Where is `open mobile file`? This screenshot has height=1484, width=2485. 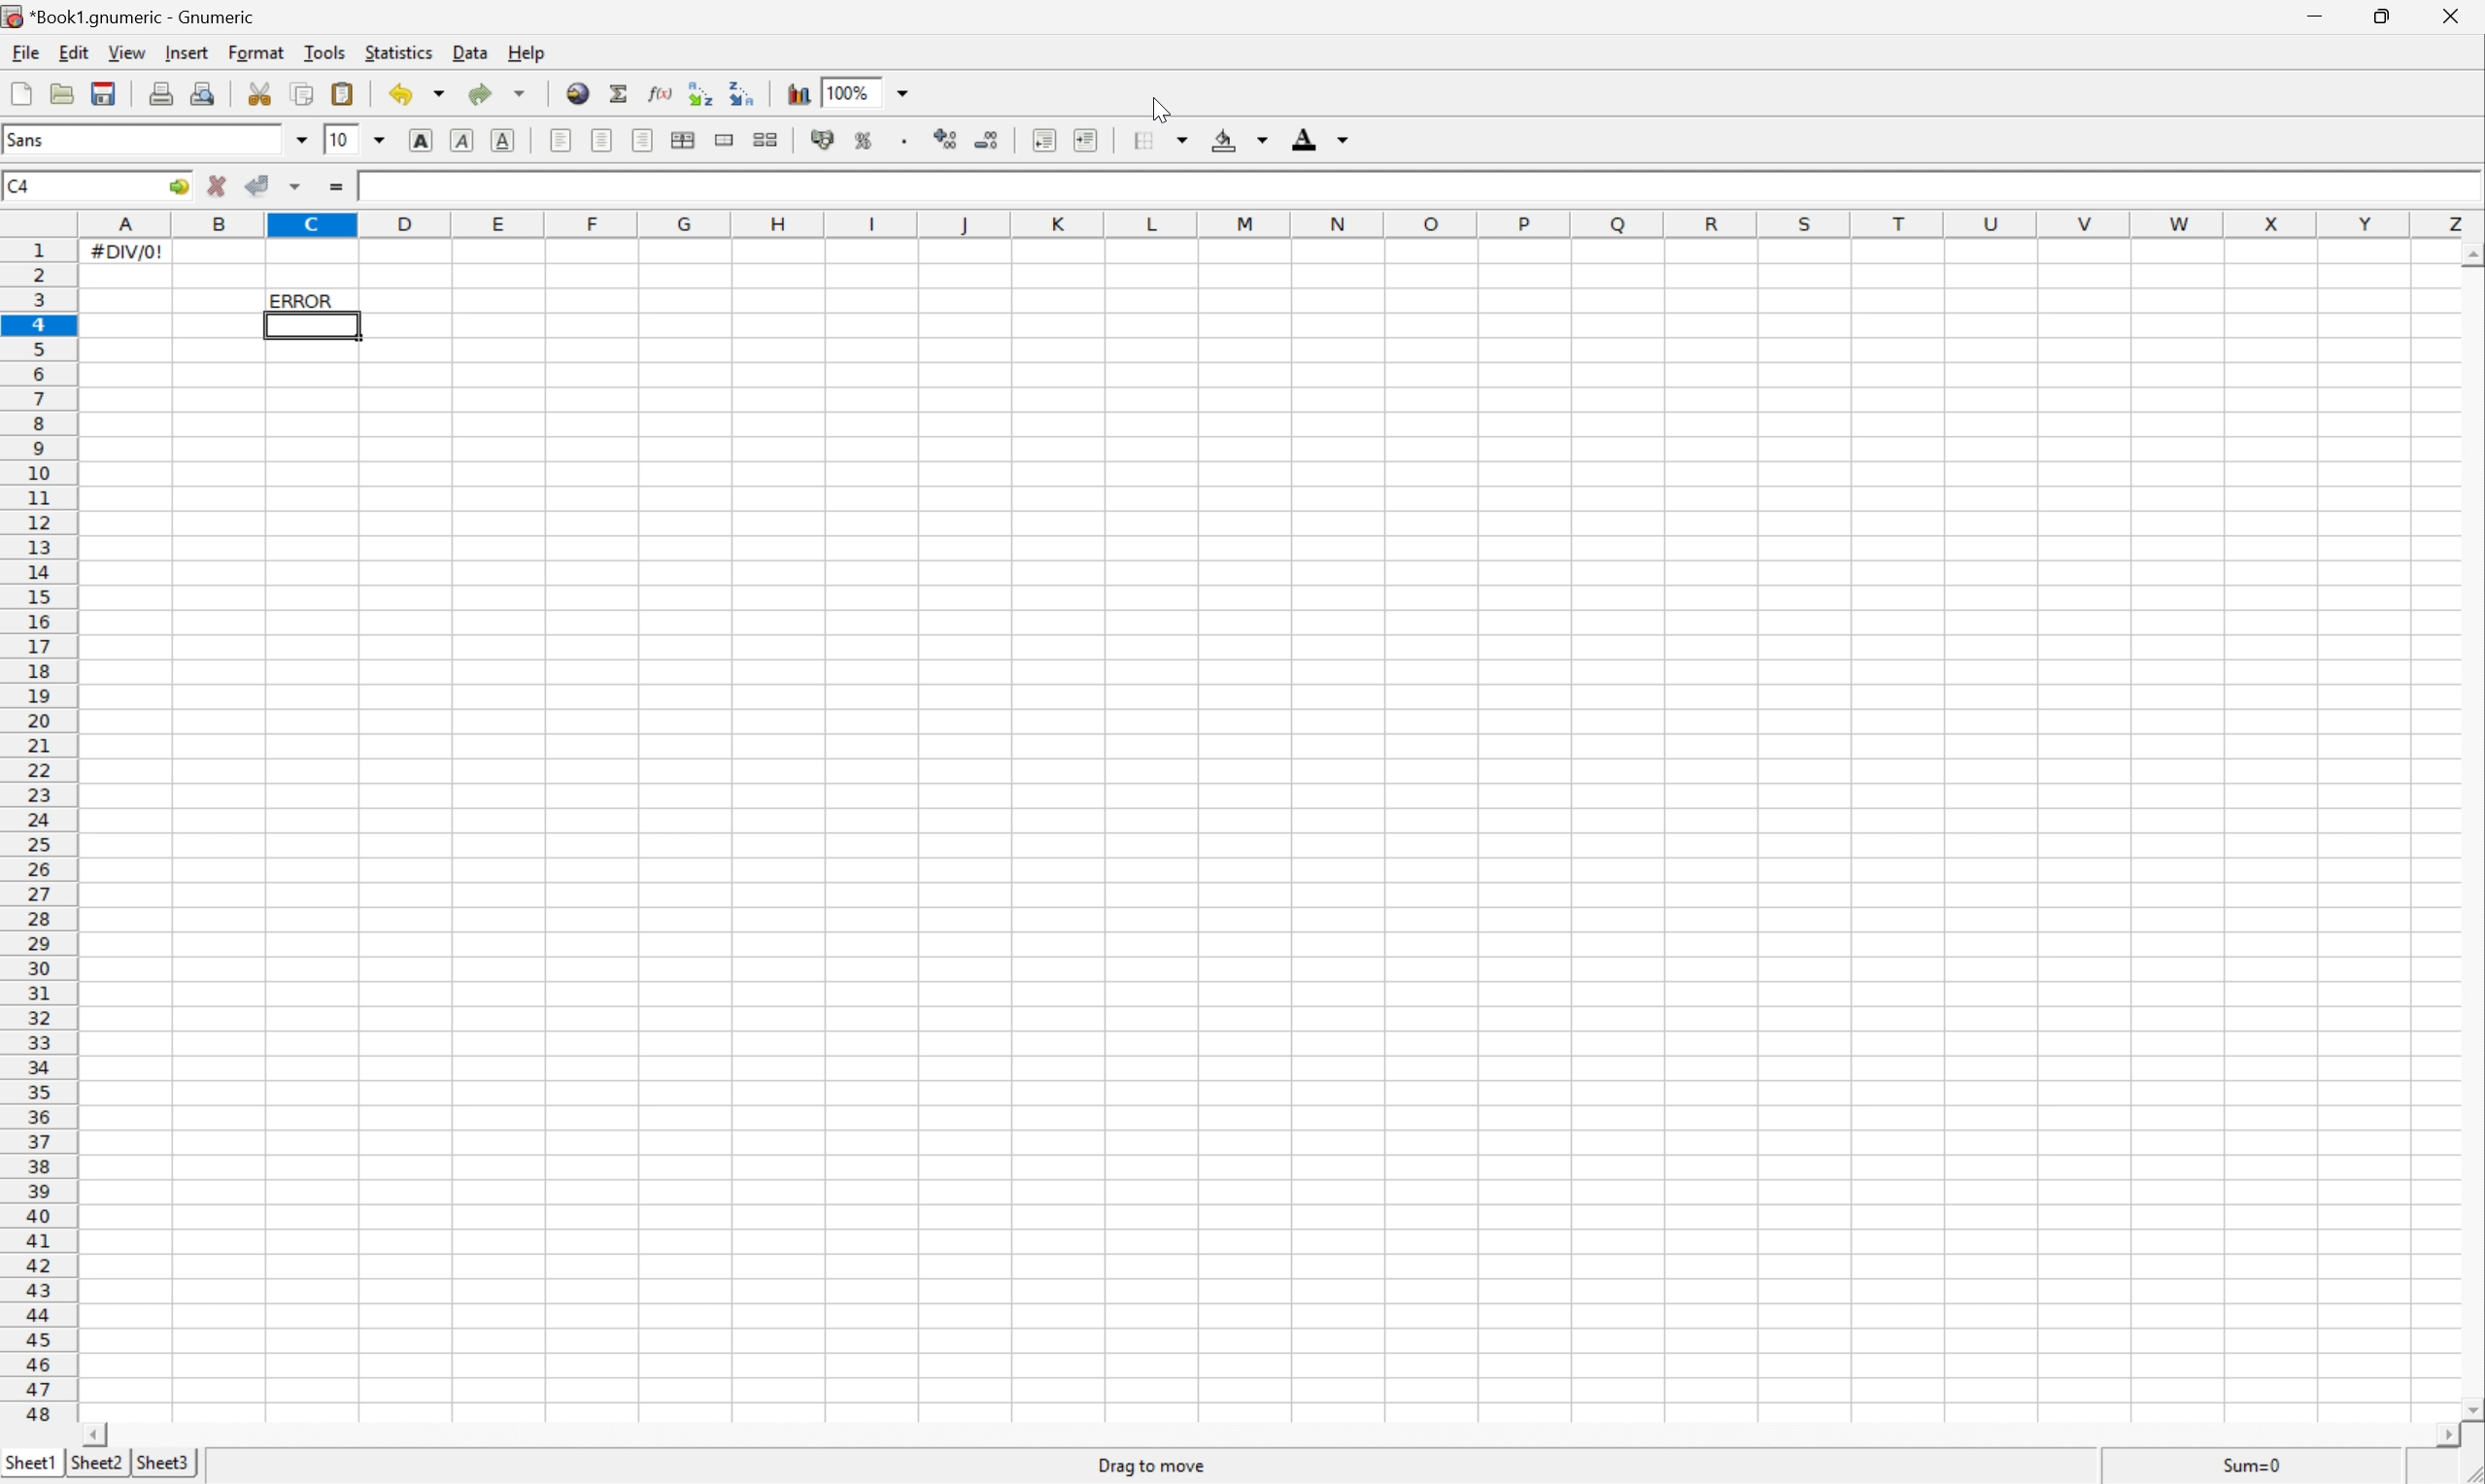 open mobile file is located at coordinates (64, 94).